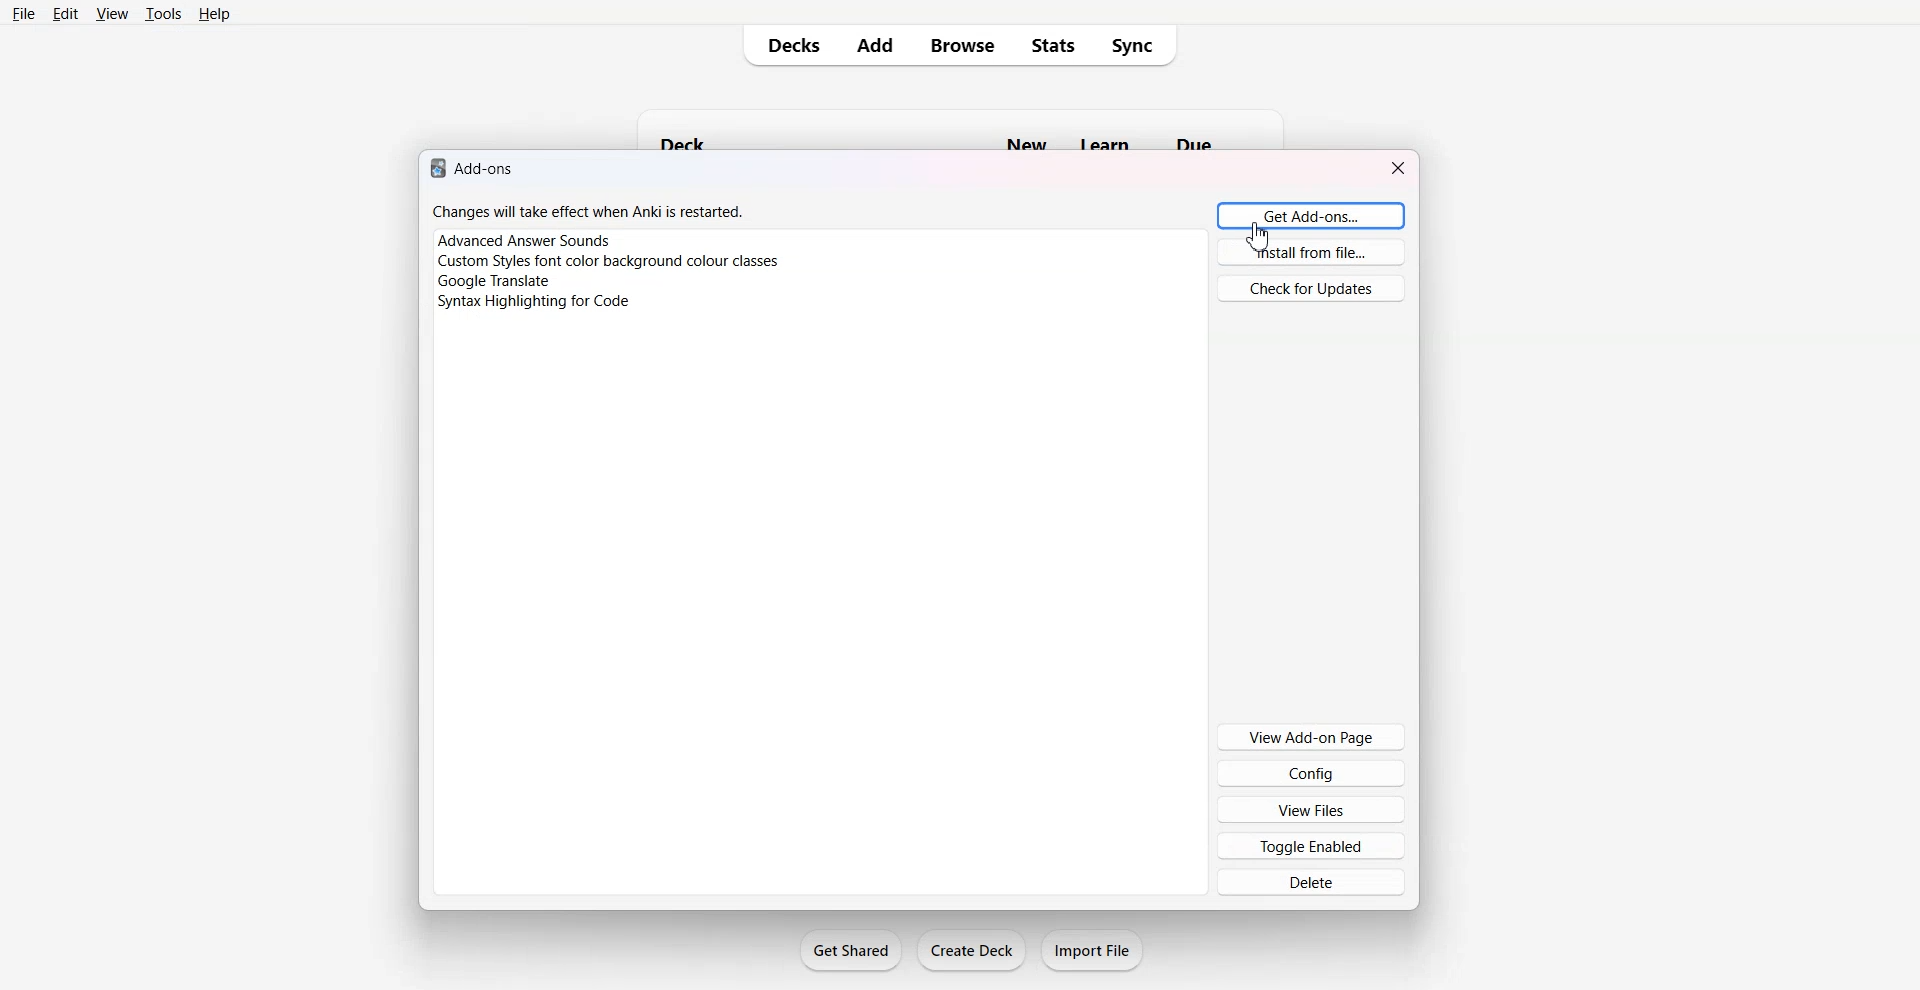  I want to click on Toggle Enabled, so click(1310, 845).